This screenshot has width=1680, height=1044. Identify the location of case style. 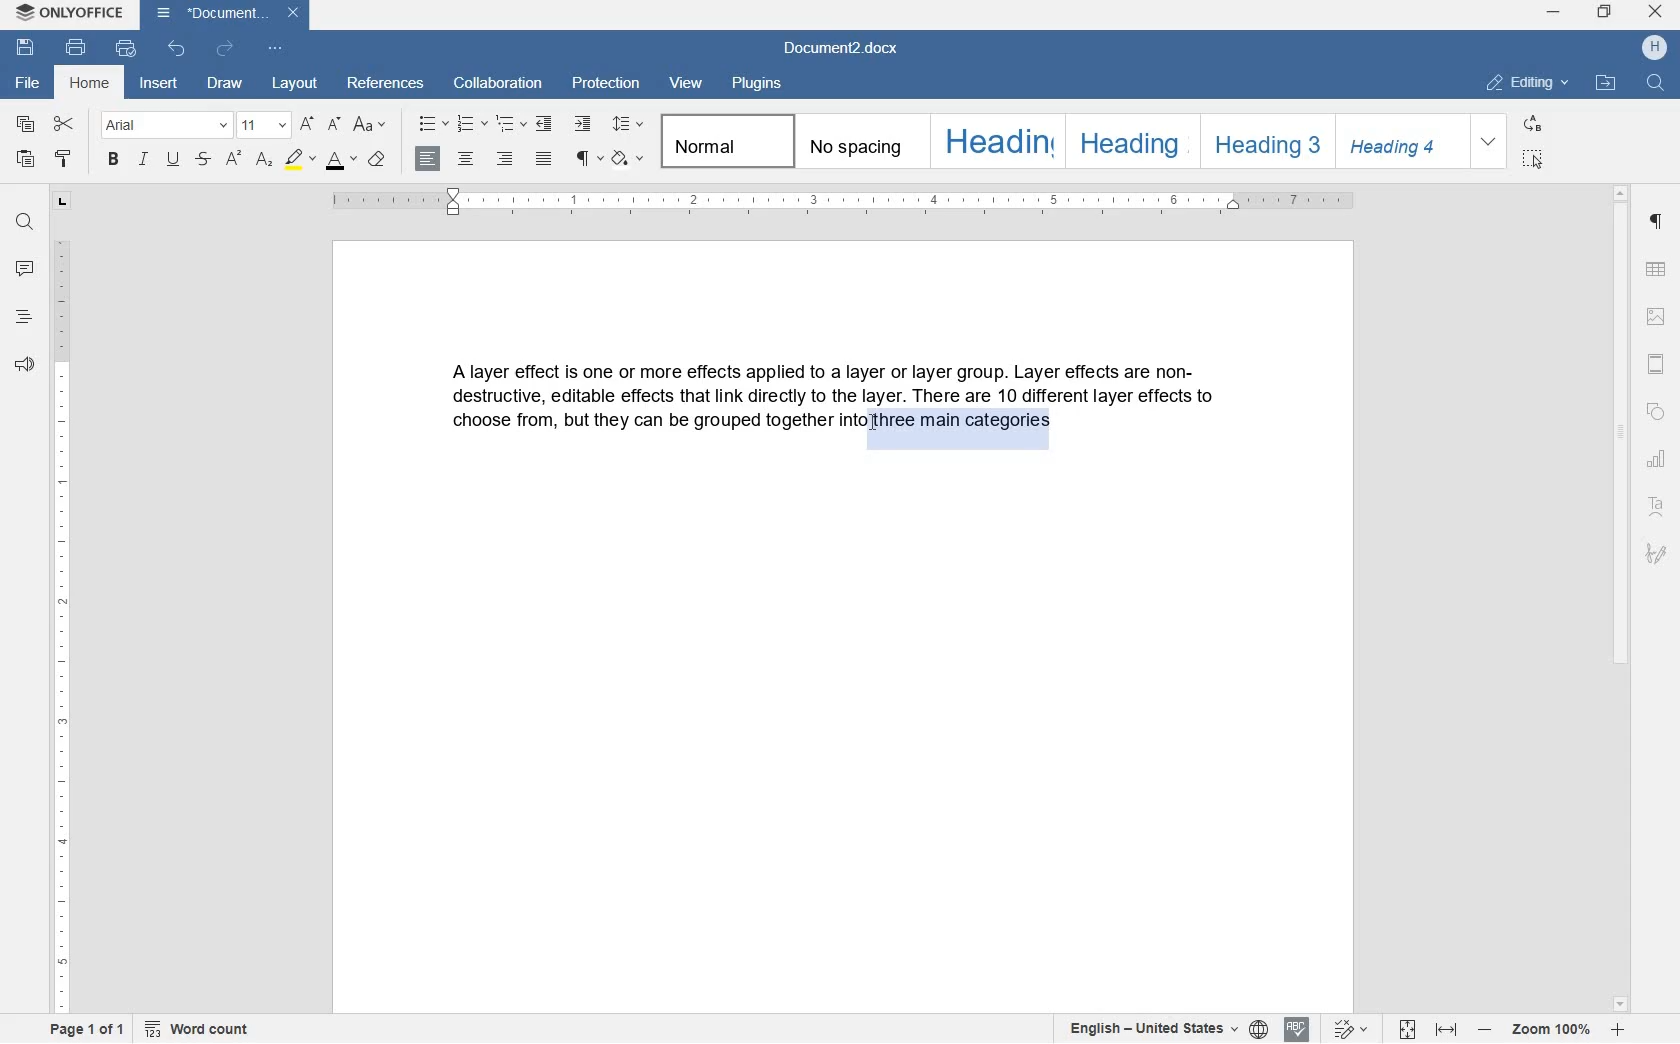
(376, 158).